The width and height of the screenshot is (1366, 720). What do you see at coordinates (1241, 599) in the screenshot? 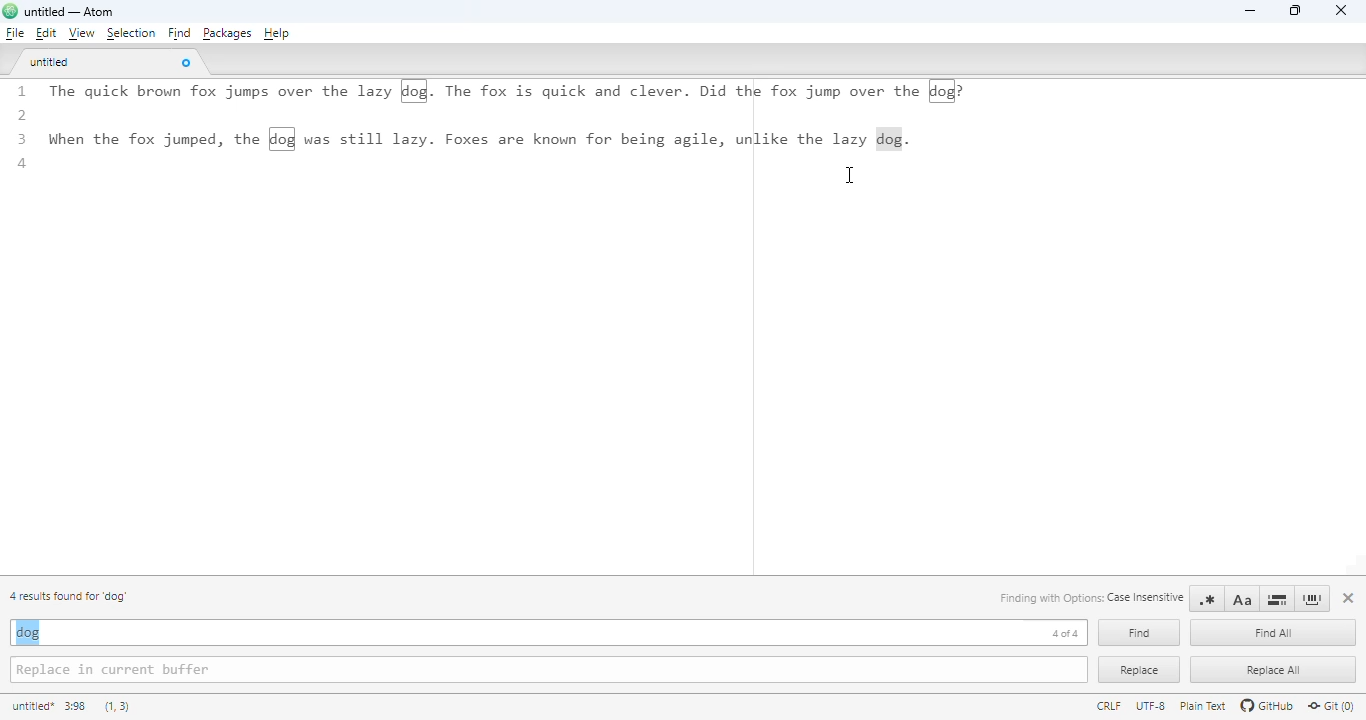
I see `match case` at bounding box center [1241, 599].